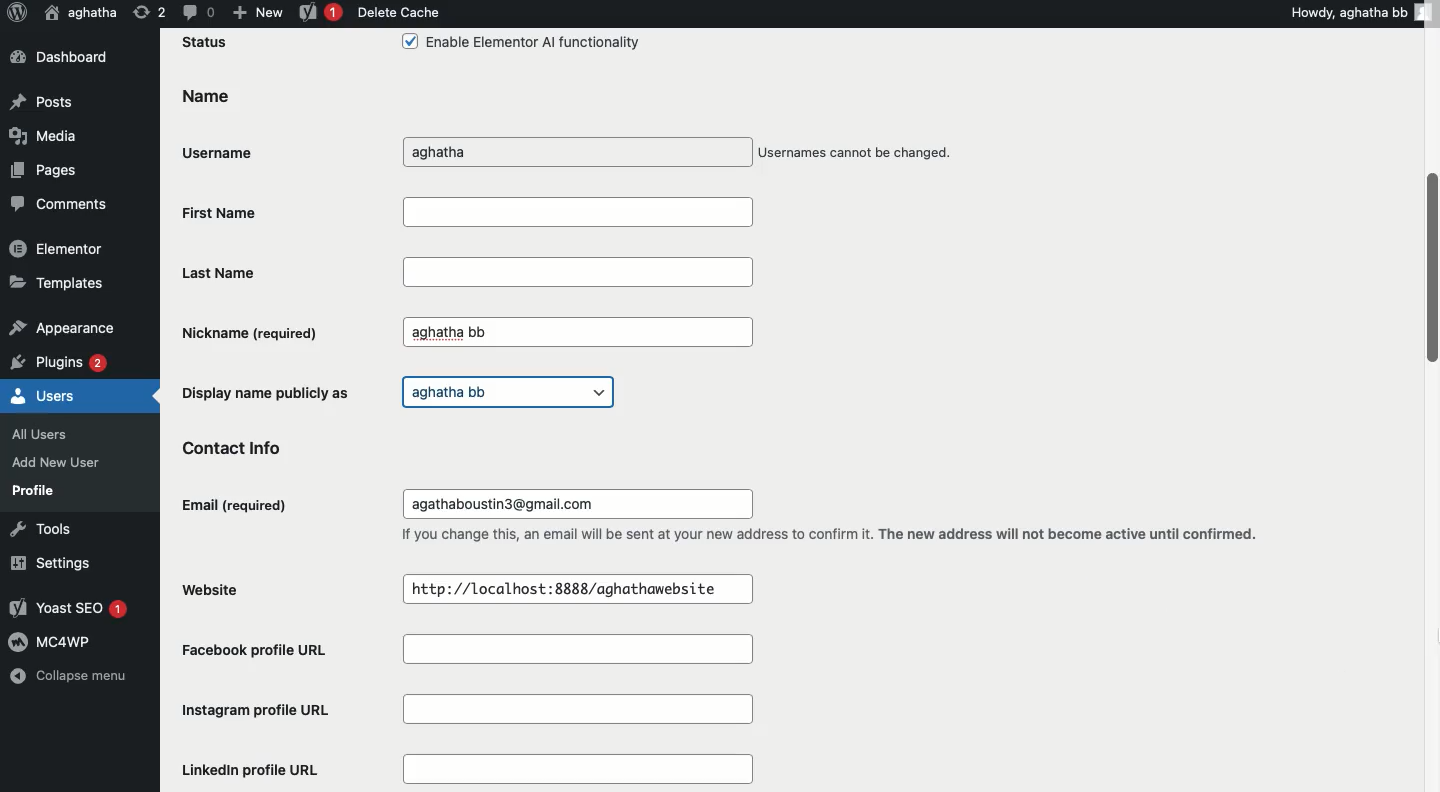 This screenshot has width=1440, height=792. Describe the element at coordinates (82, 12) in the screenshot. I see `User` at that location.